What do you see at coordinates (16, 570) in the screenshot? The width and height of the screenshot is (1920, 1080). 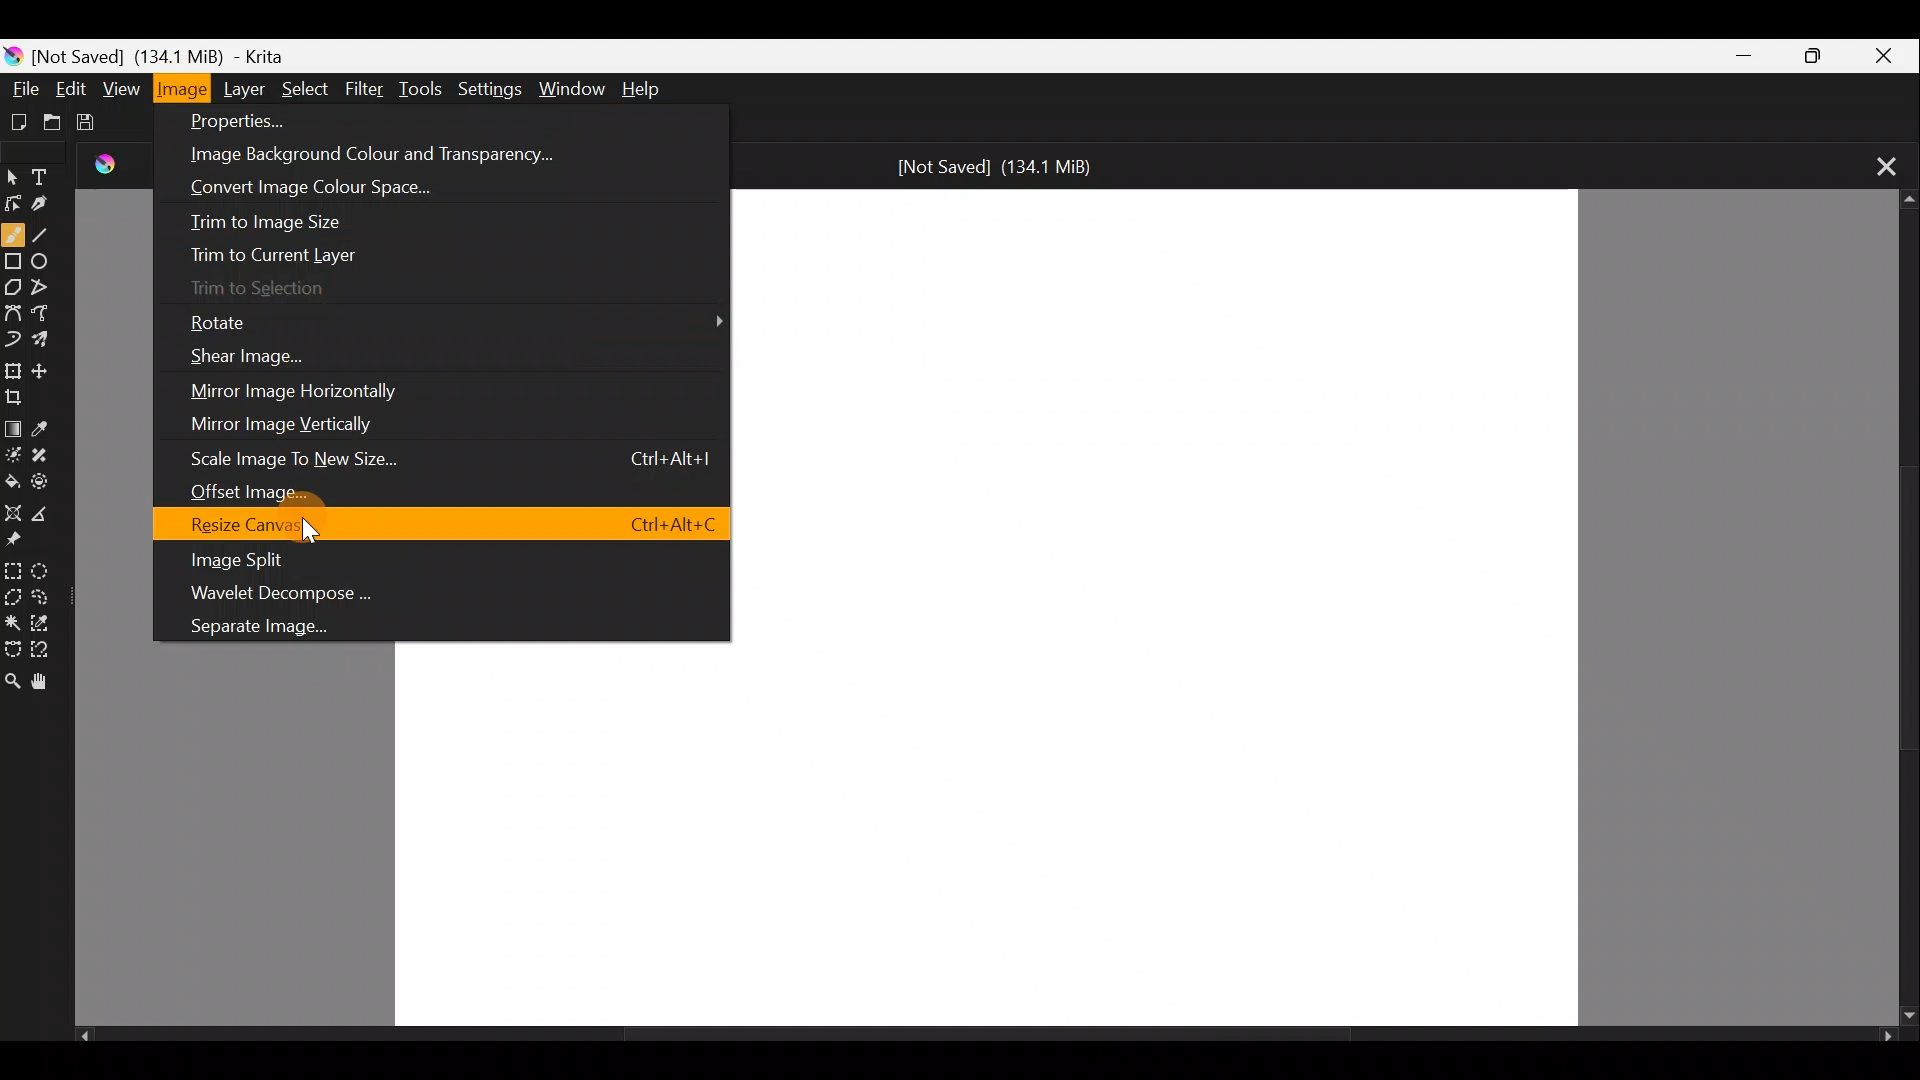 I see `Rectangular selection tool` at bounding box center [16, 570].